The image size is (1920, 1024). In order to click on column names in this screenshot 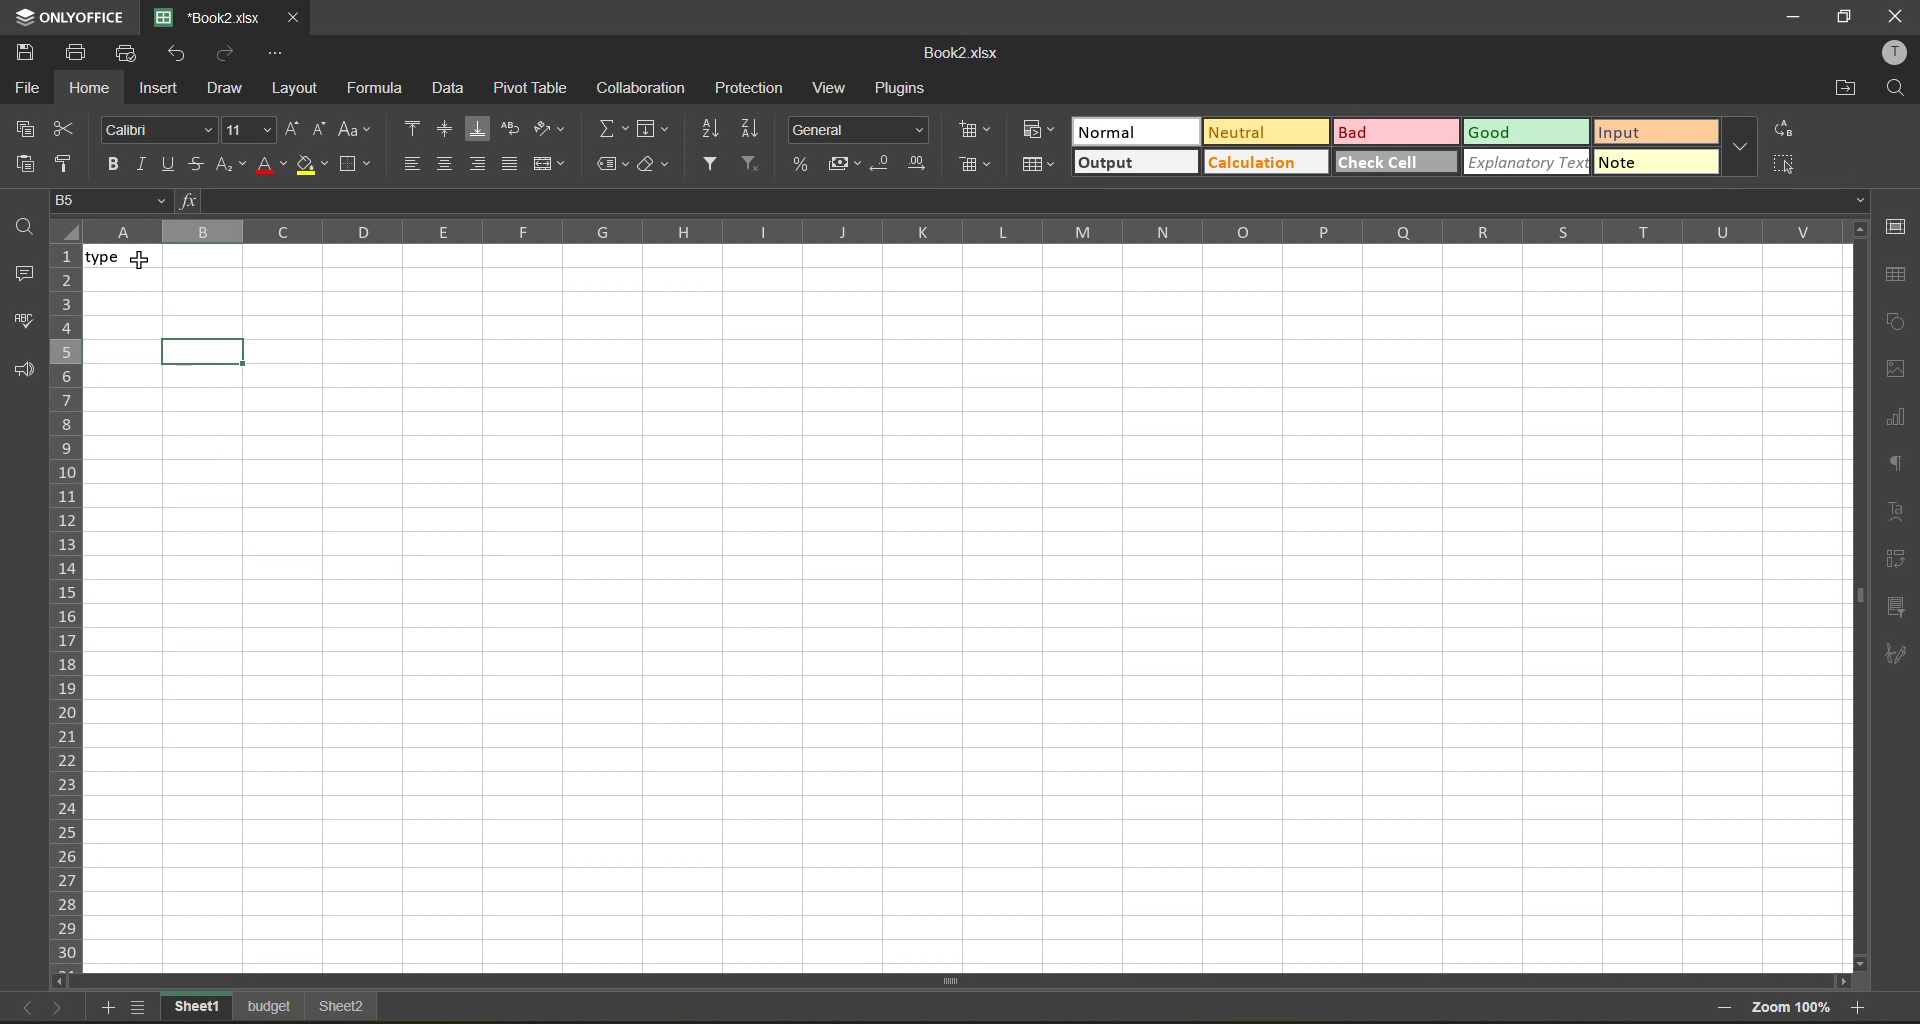, I will do `click(964, 231)`.